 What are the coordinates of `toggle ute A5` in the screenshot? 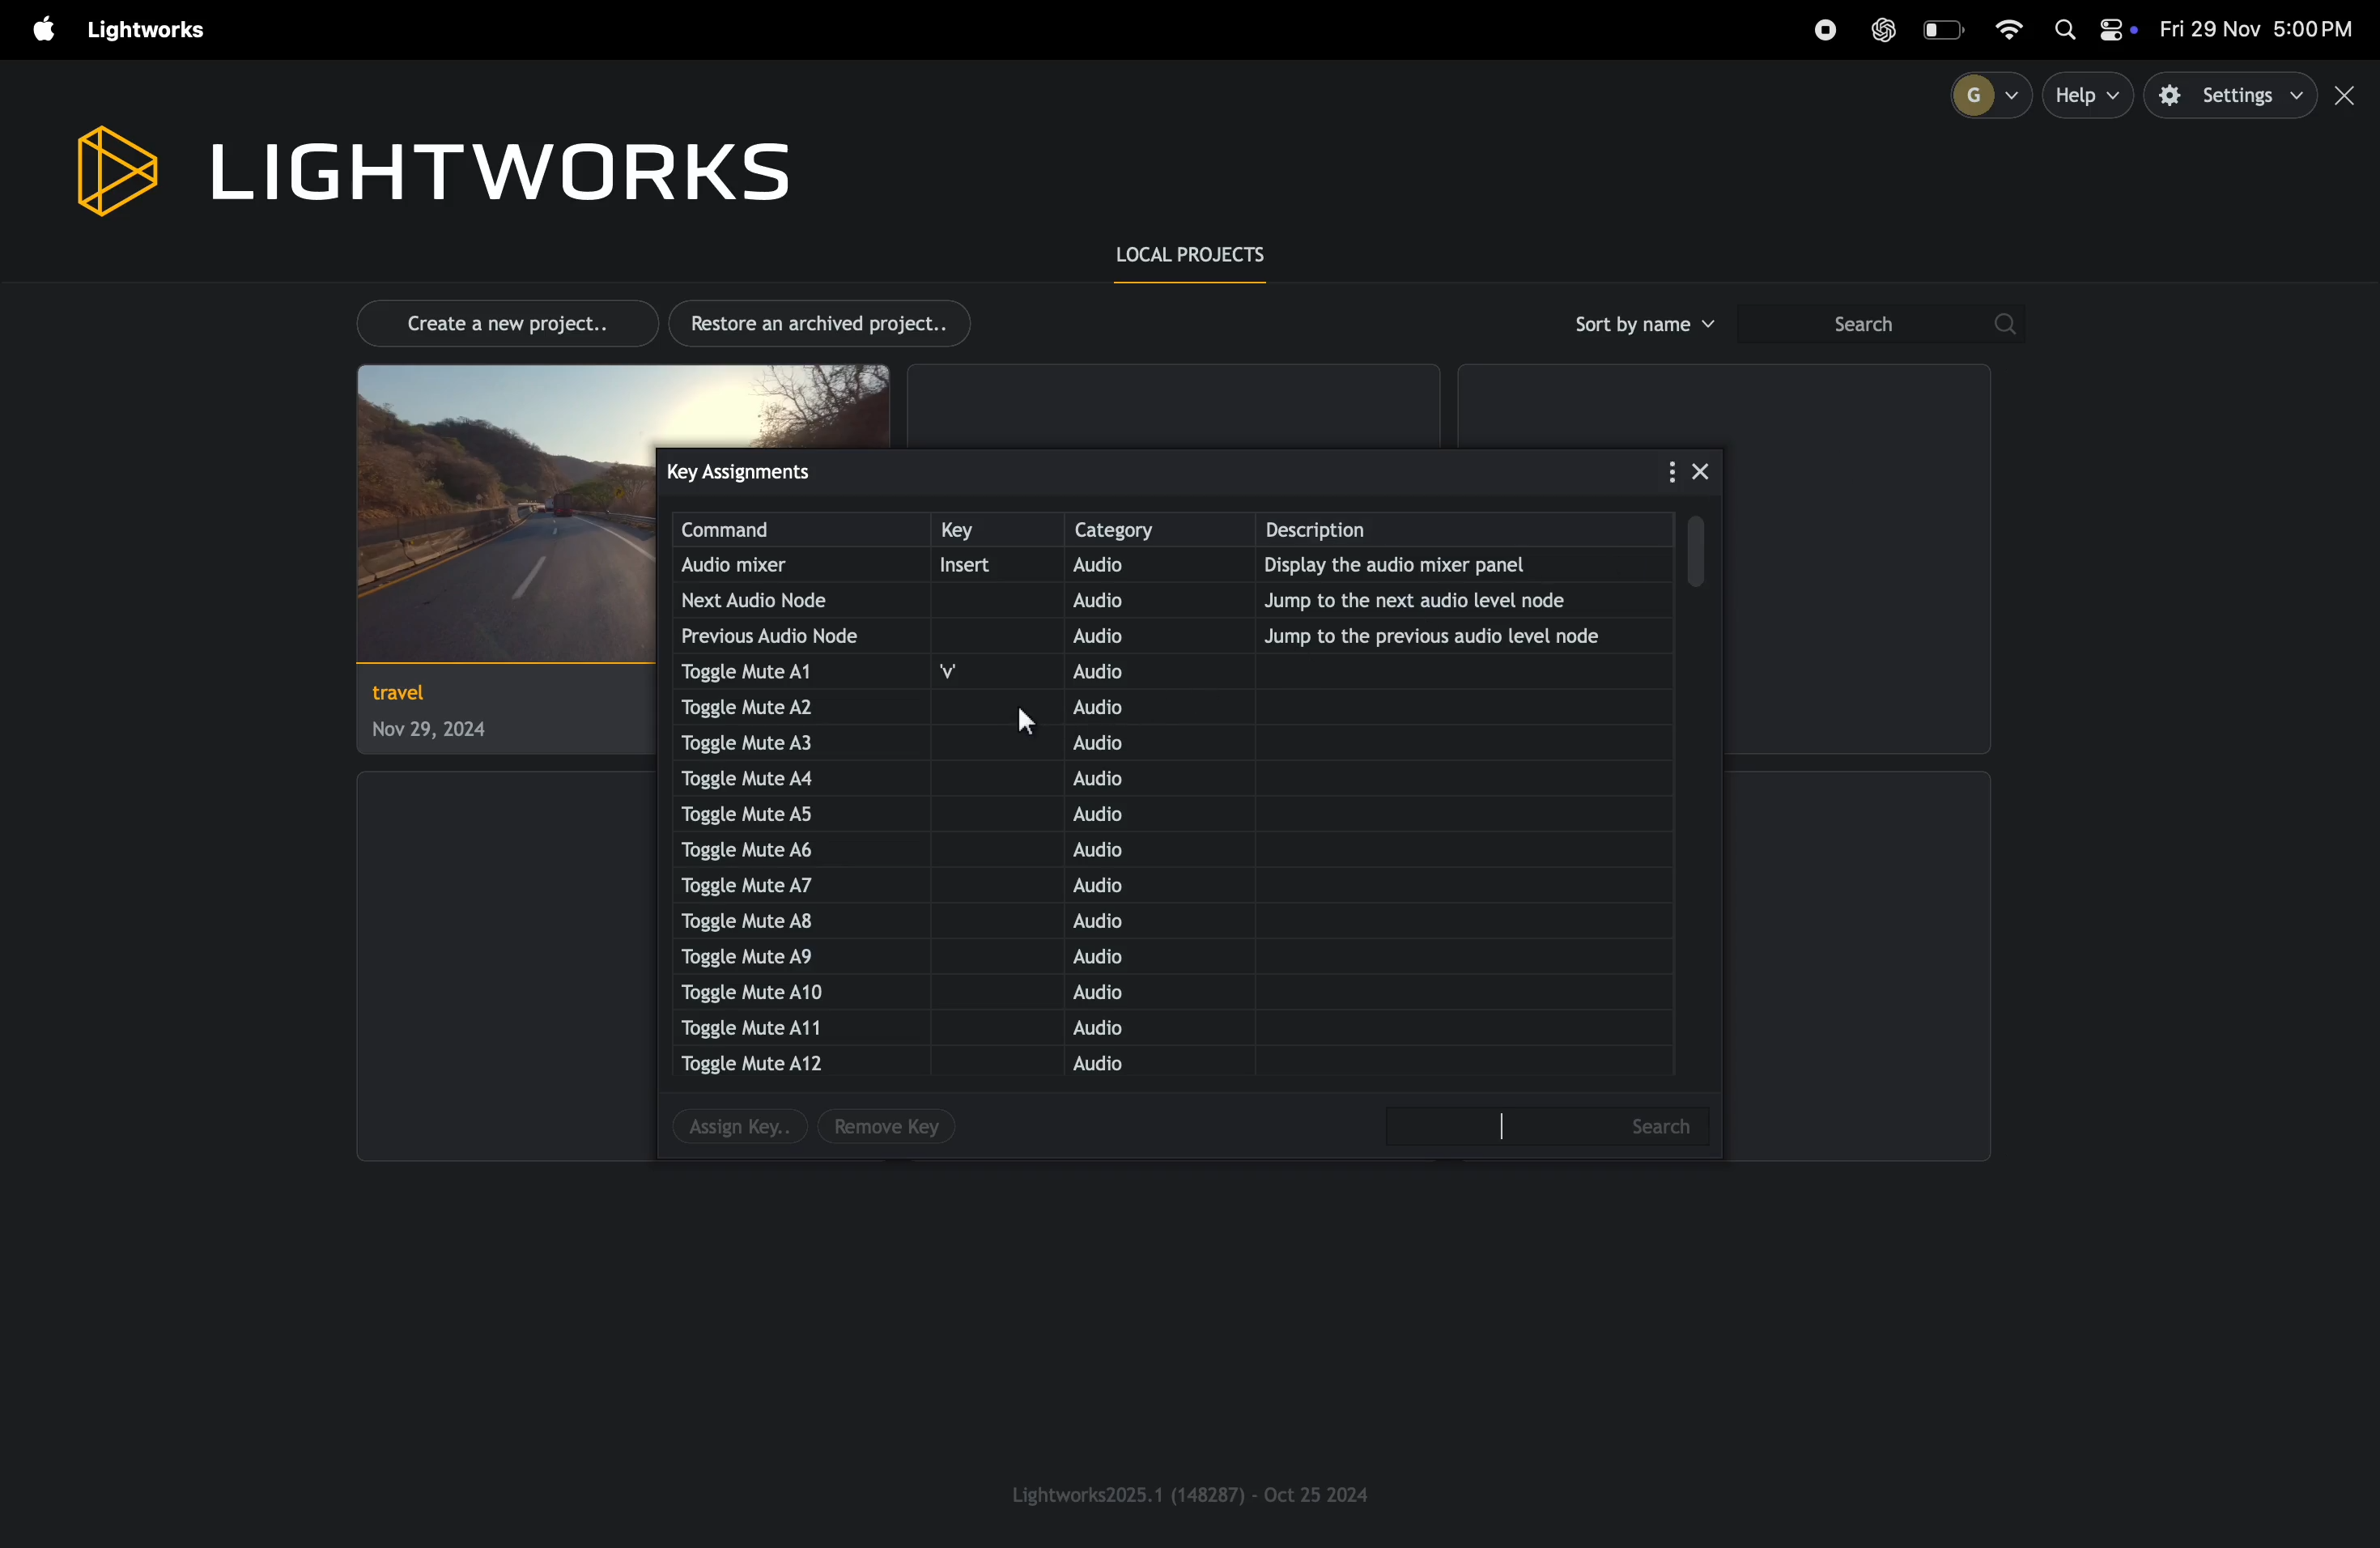 It's located at (764, 813).